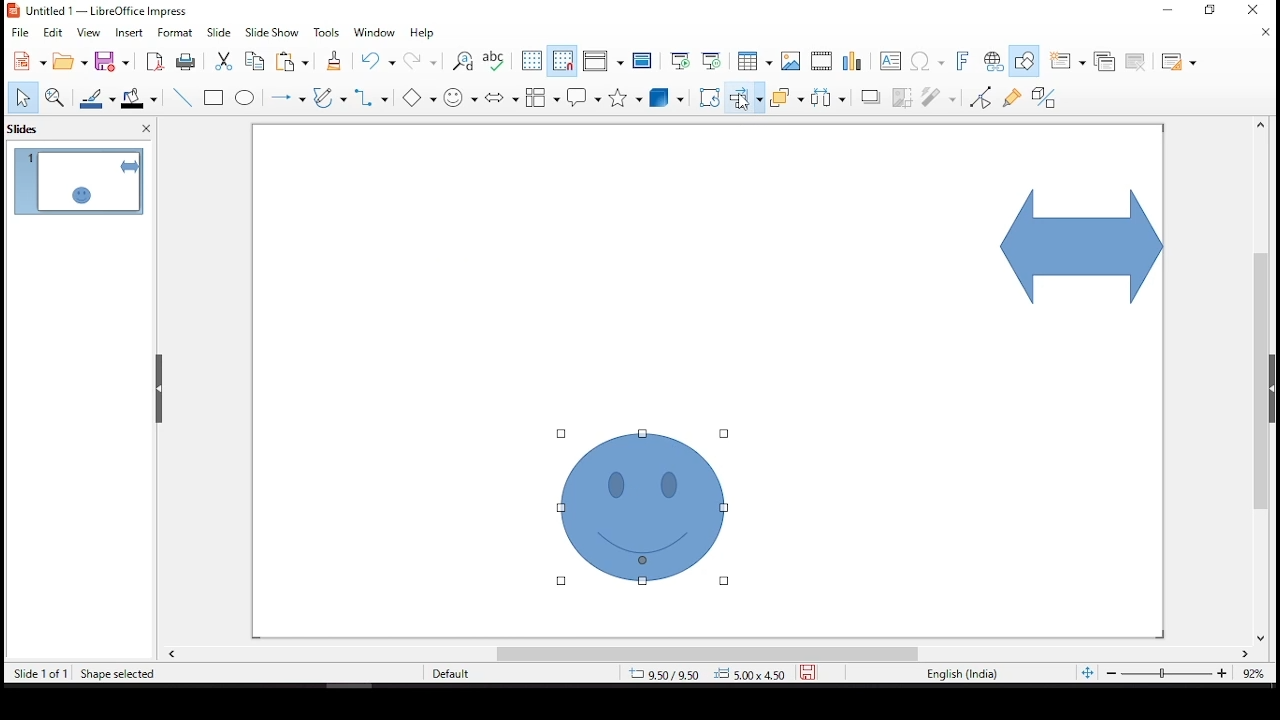 This screenshot has height=720, width=1280. What do you see at coordinates (665, 674) in the screenshot?
I see `6.07/4.08` at bounding box center [665, 674].